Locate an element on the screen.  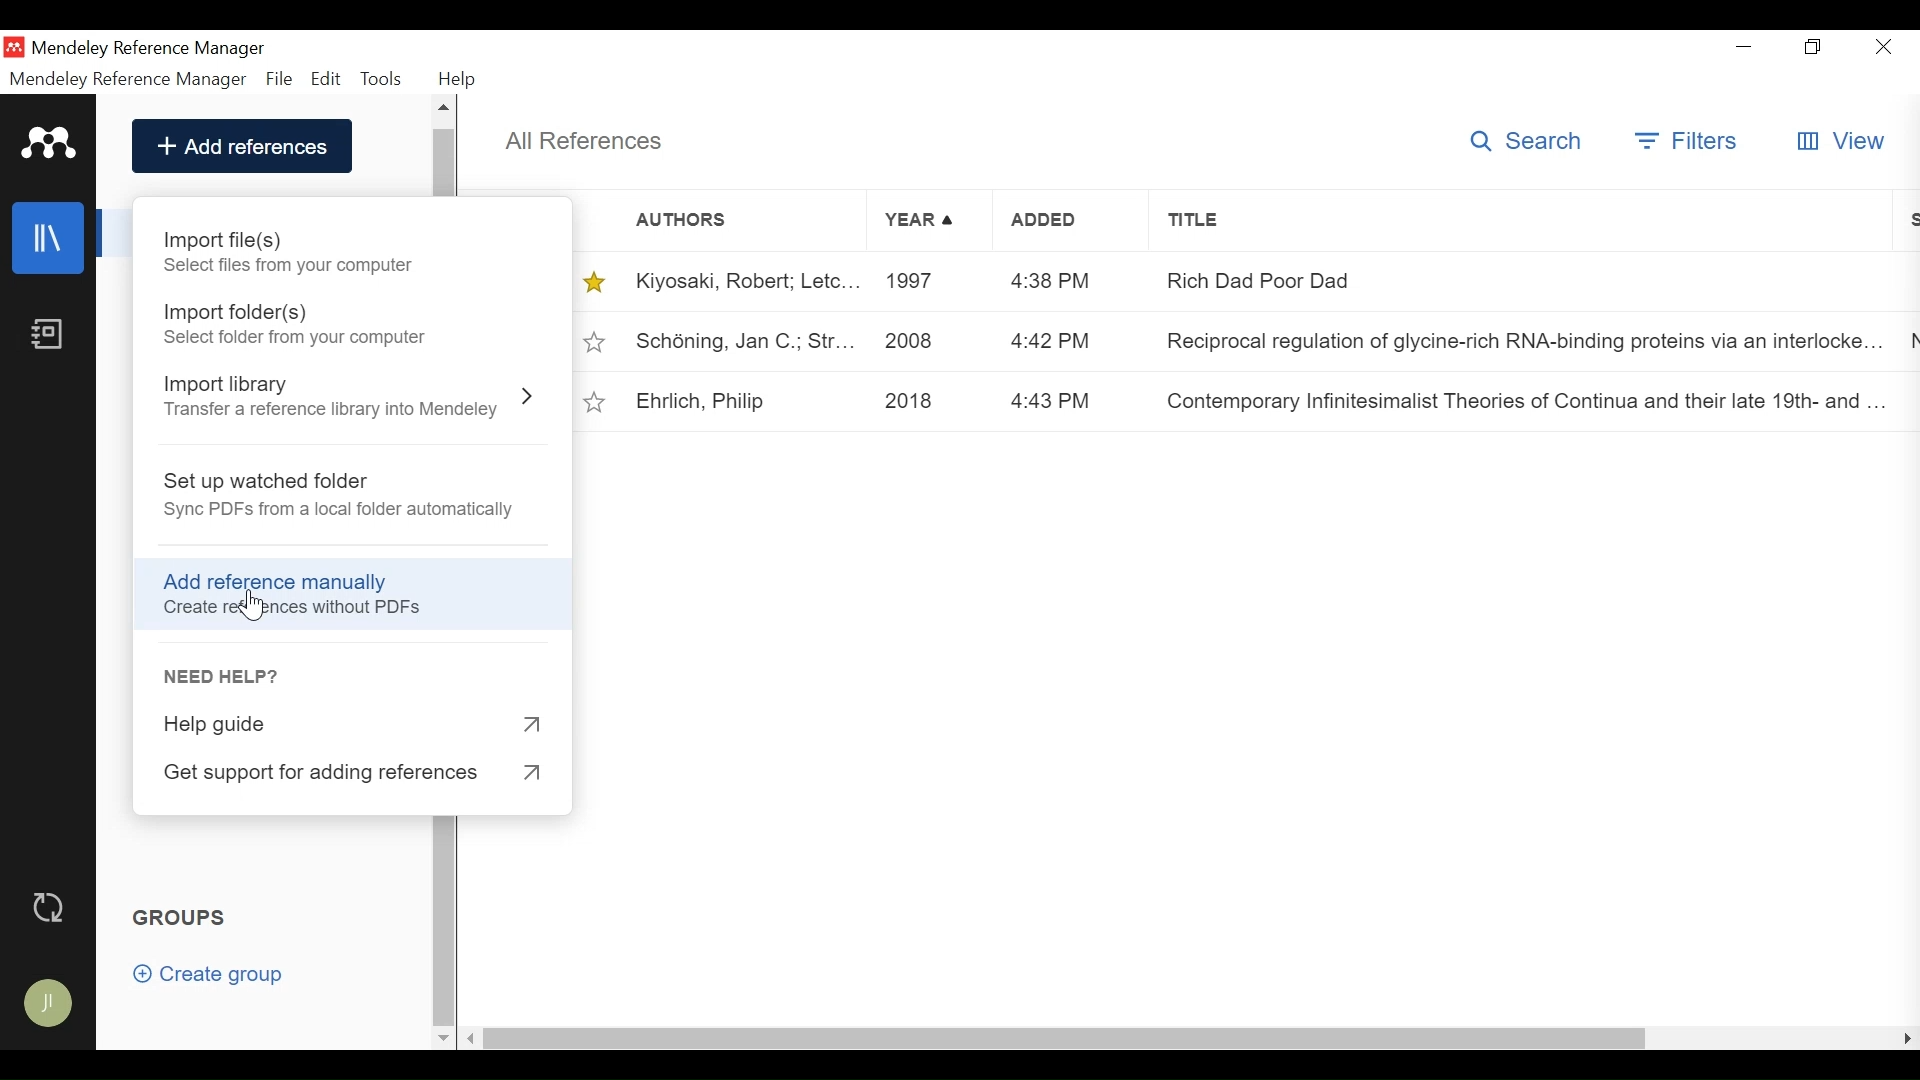
4:42 PM is located at coordinates (1053, 339).